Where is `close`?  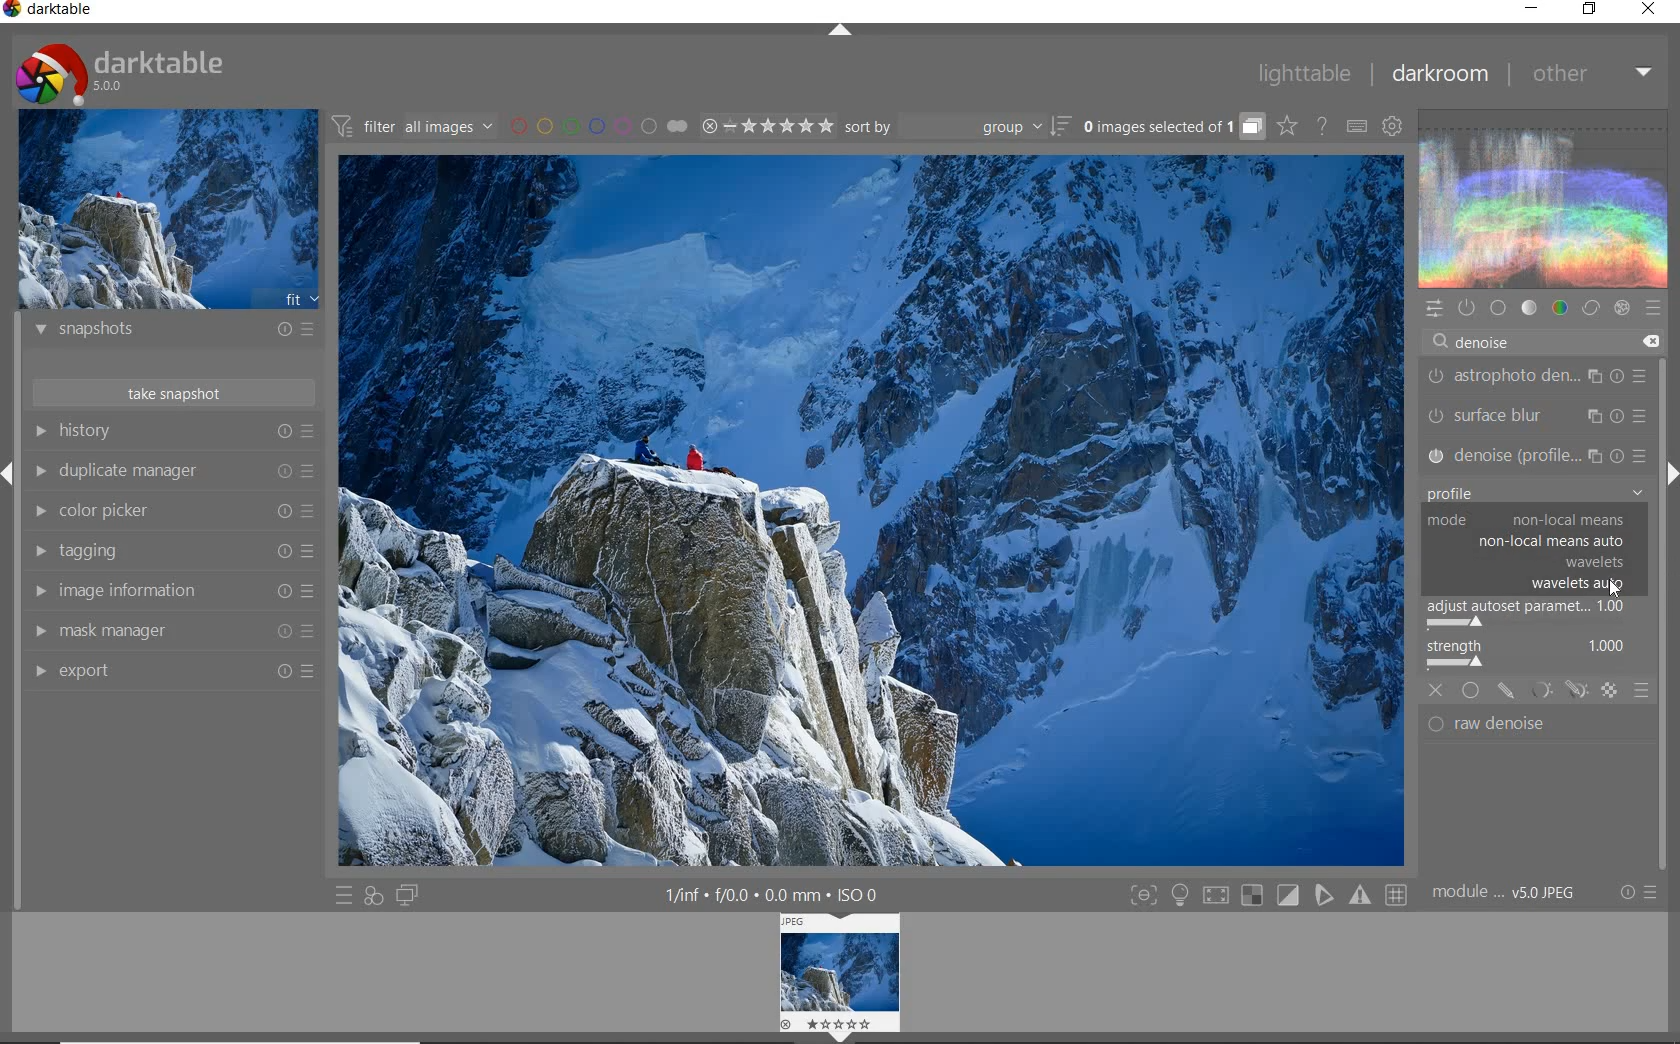 close is located at coordinates (1649, 10).